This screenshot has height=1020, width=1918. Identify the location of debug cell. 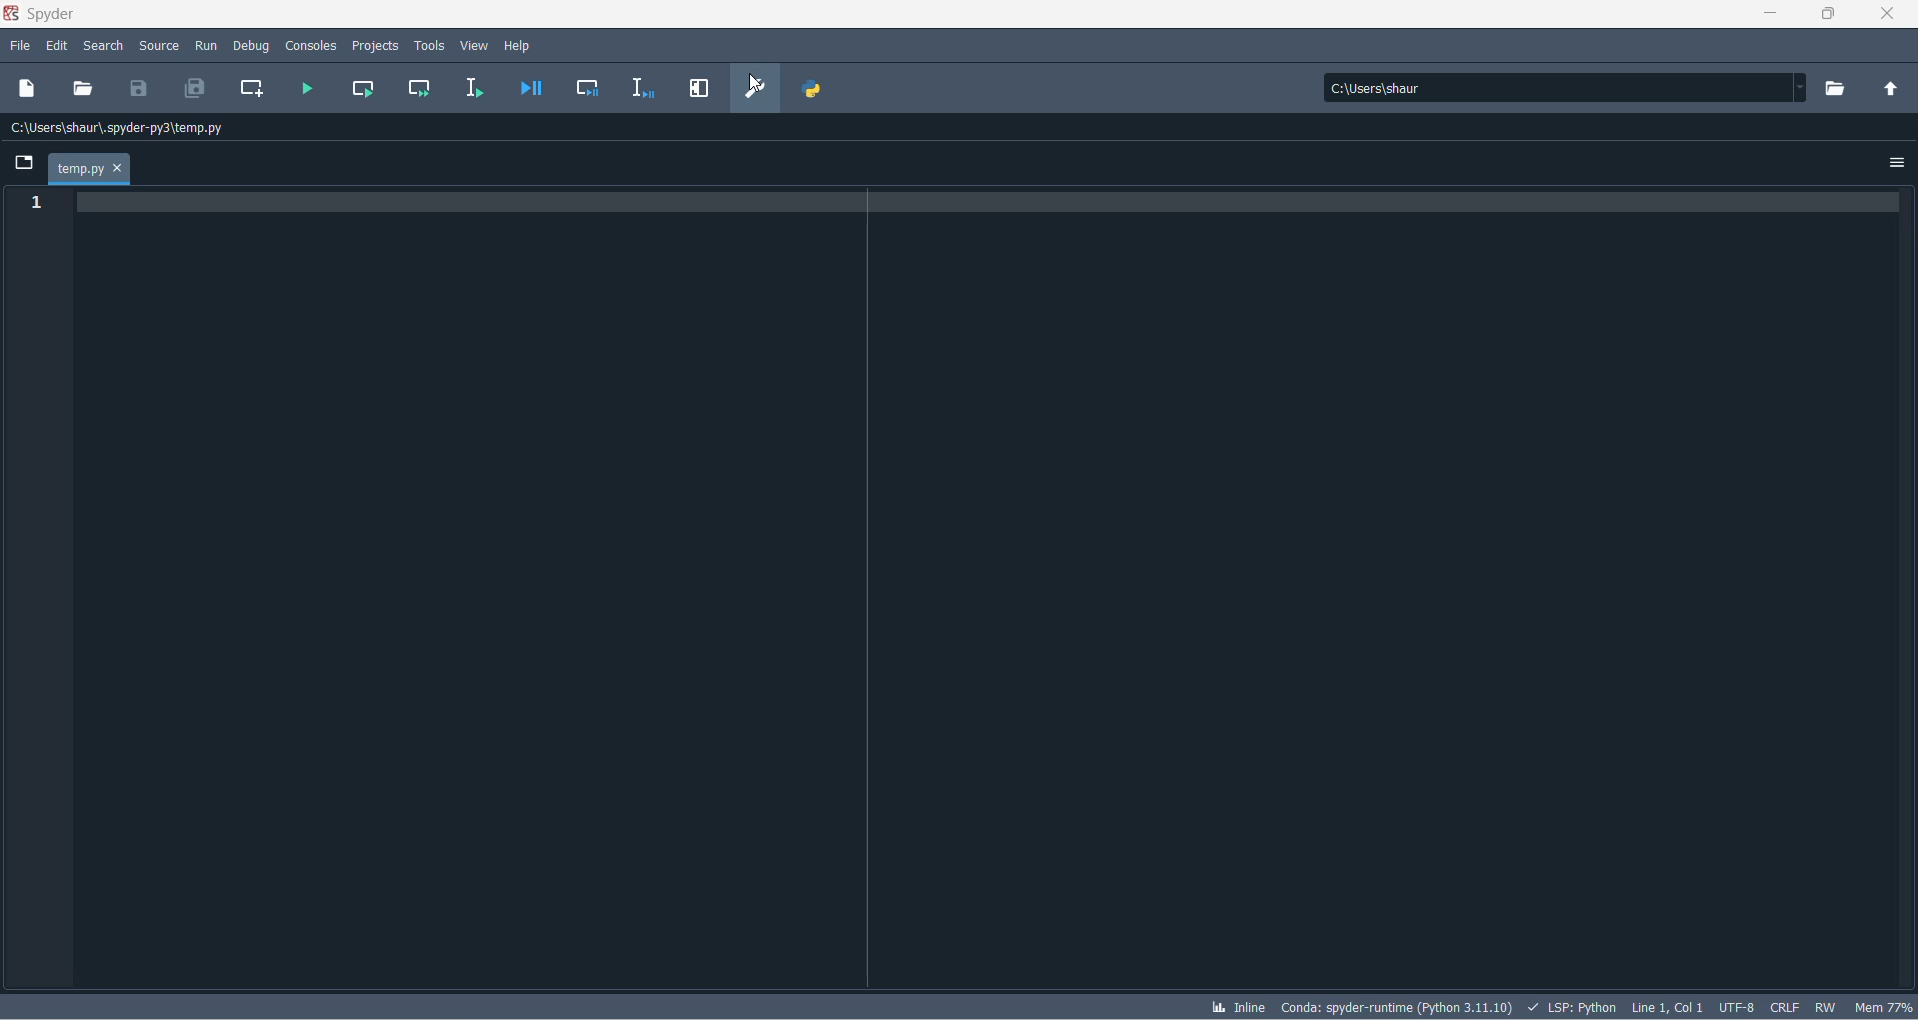
(588, 90).